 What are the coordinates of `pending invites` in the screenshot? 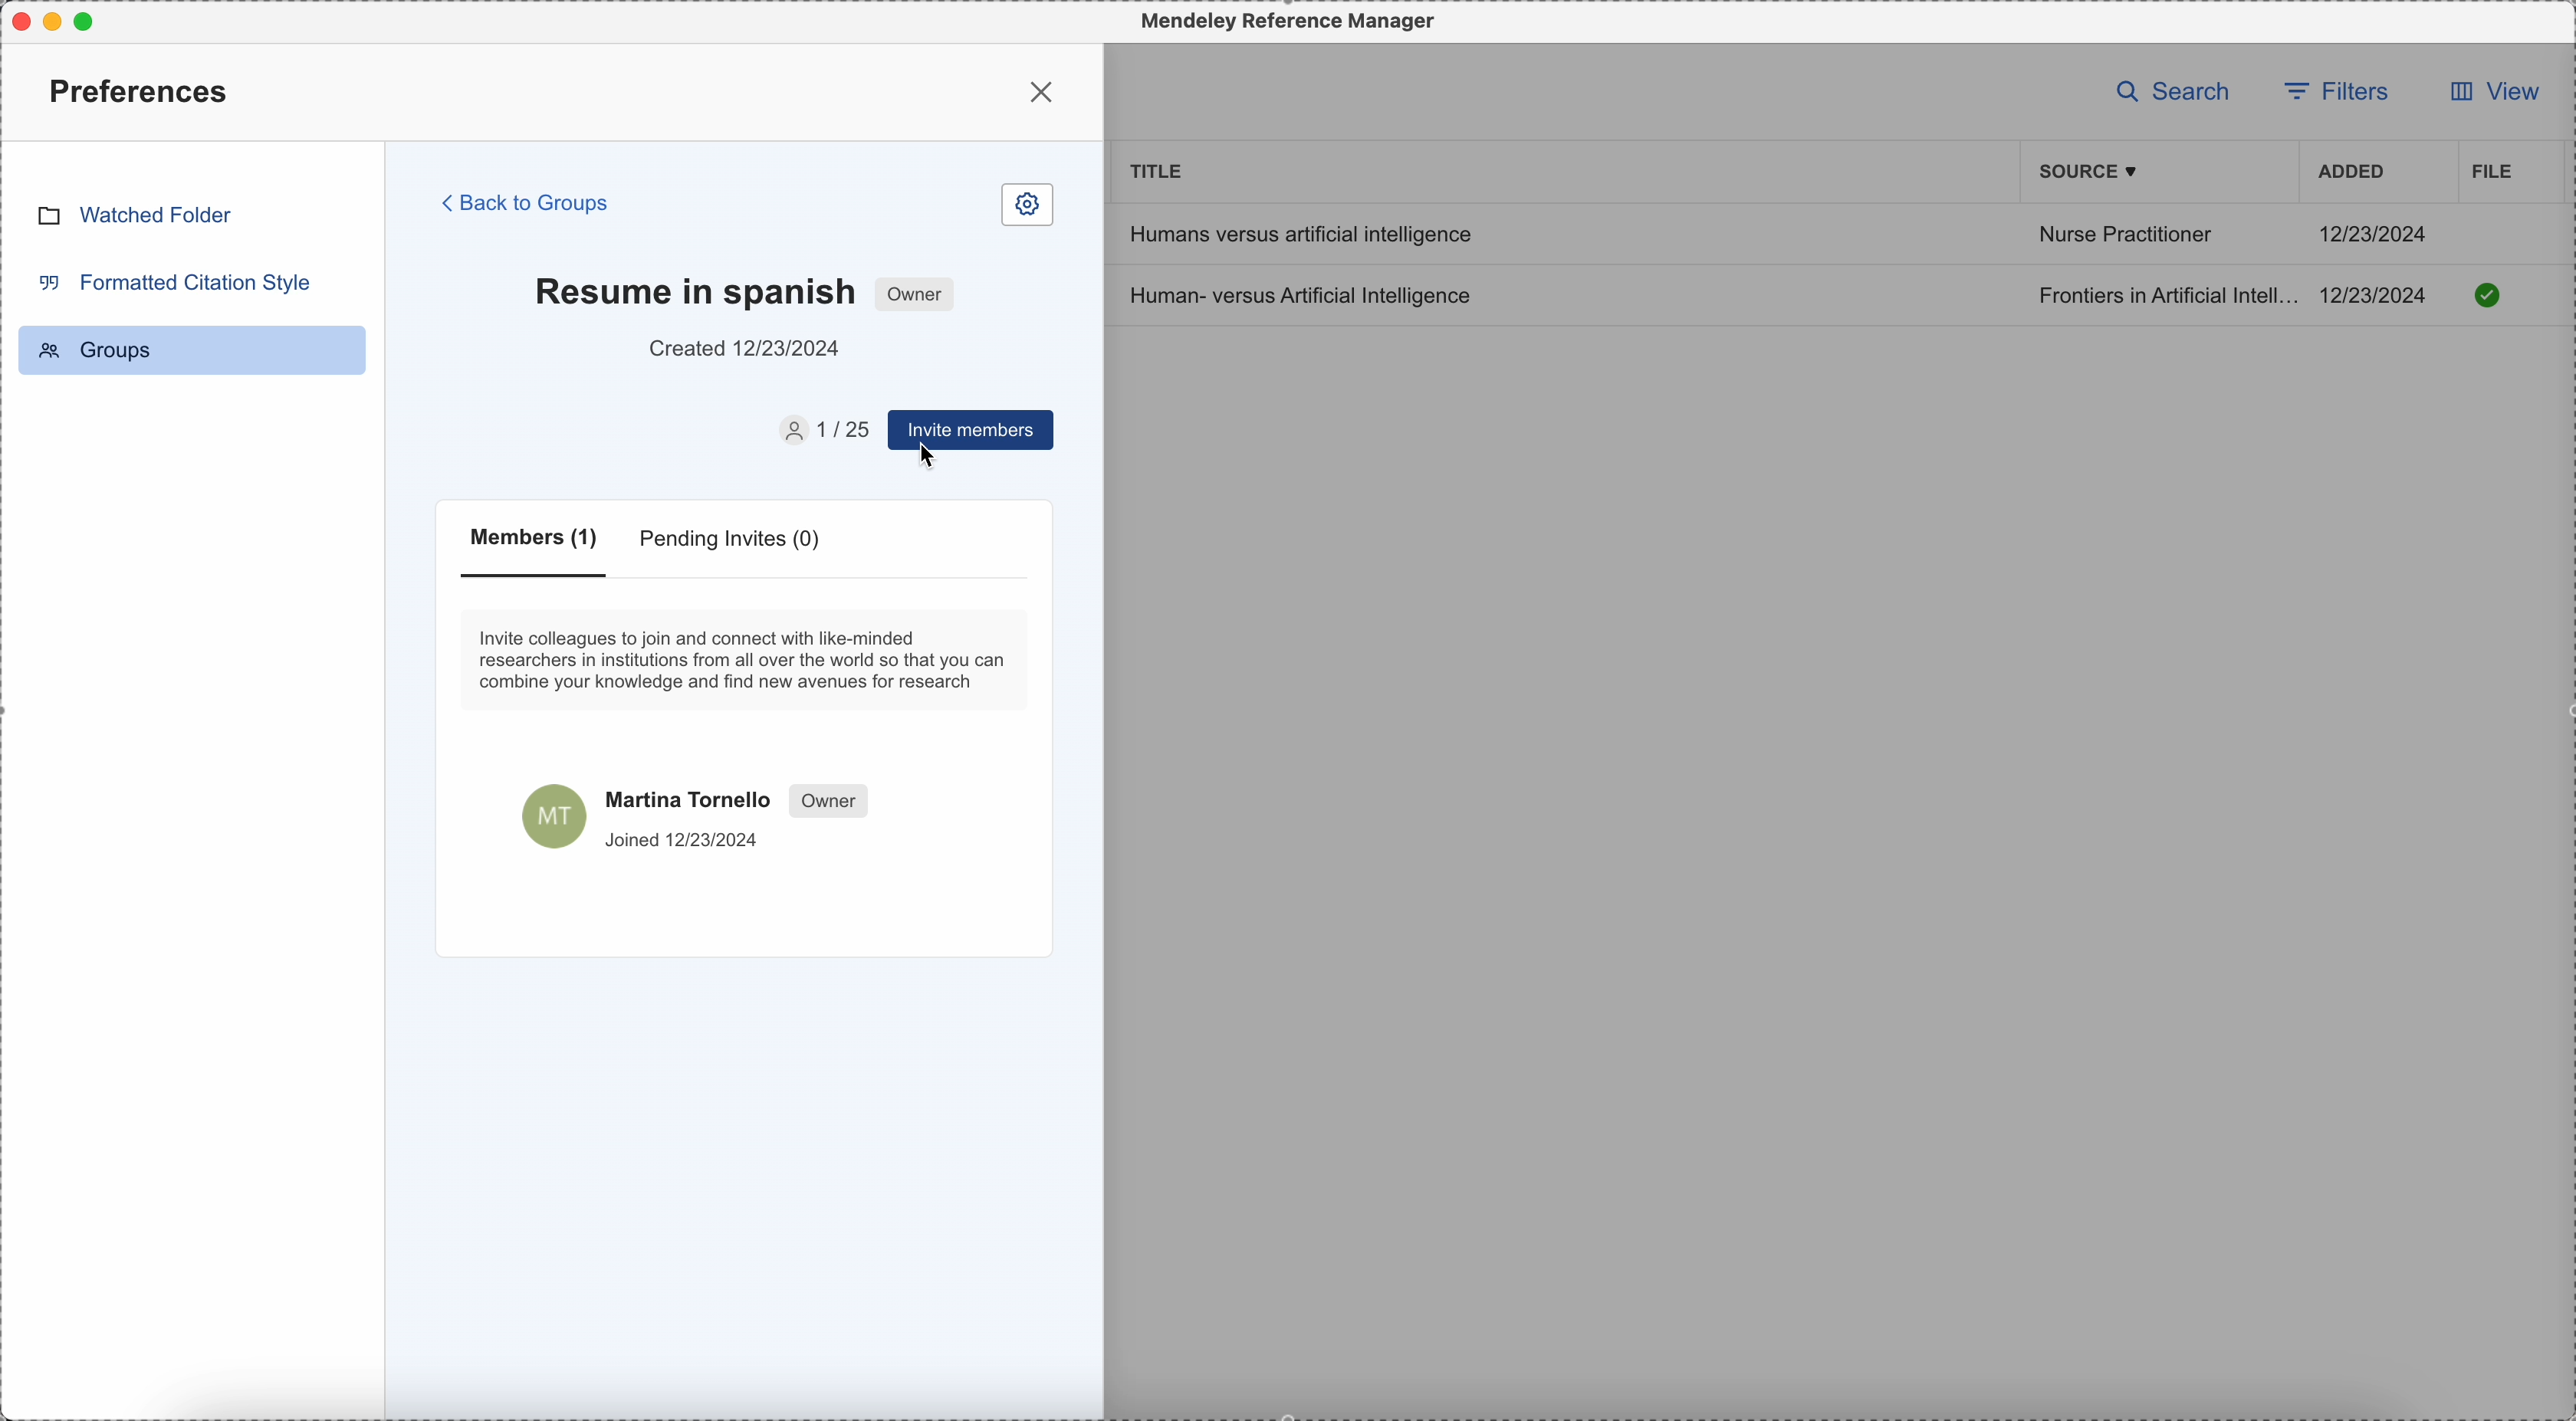 It's located at (734, 543).